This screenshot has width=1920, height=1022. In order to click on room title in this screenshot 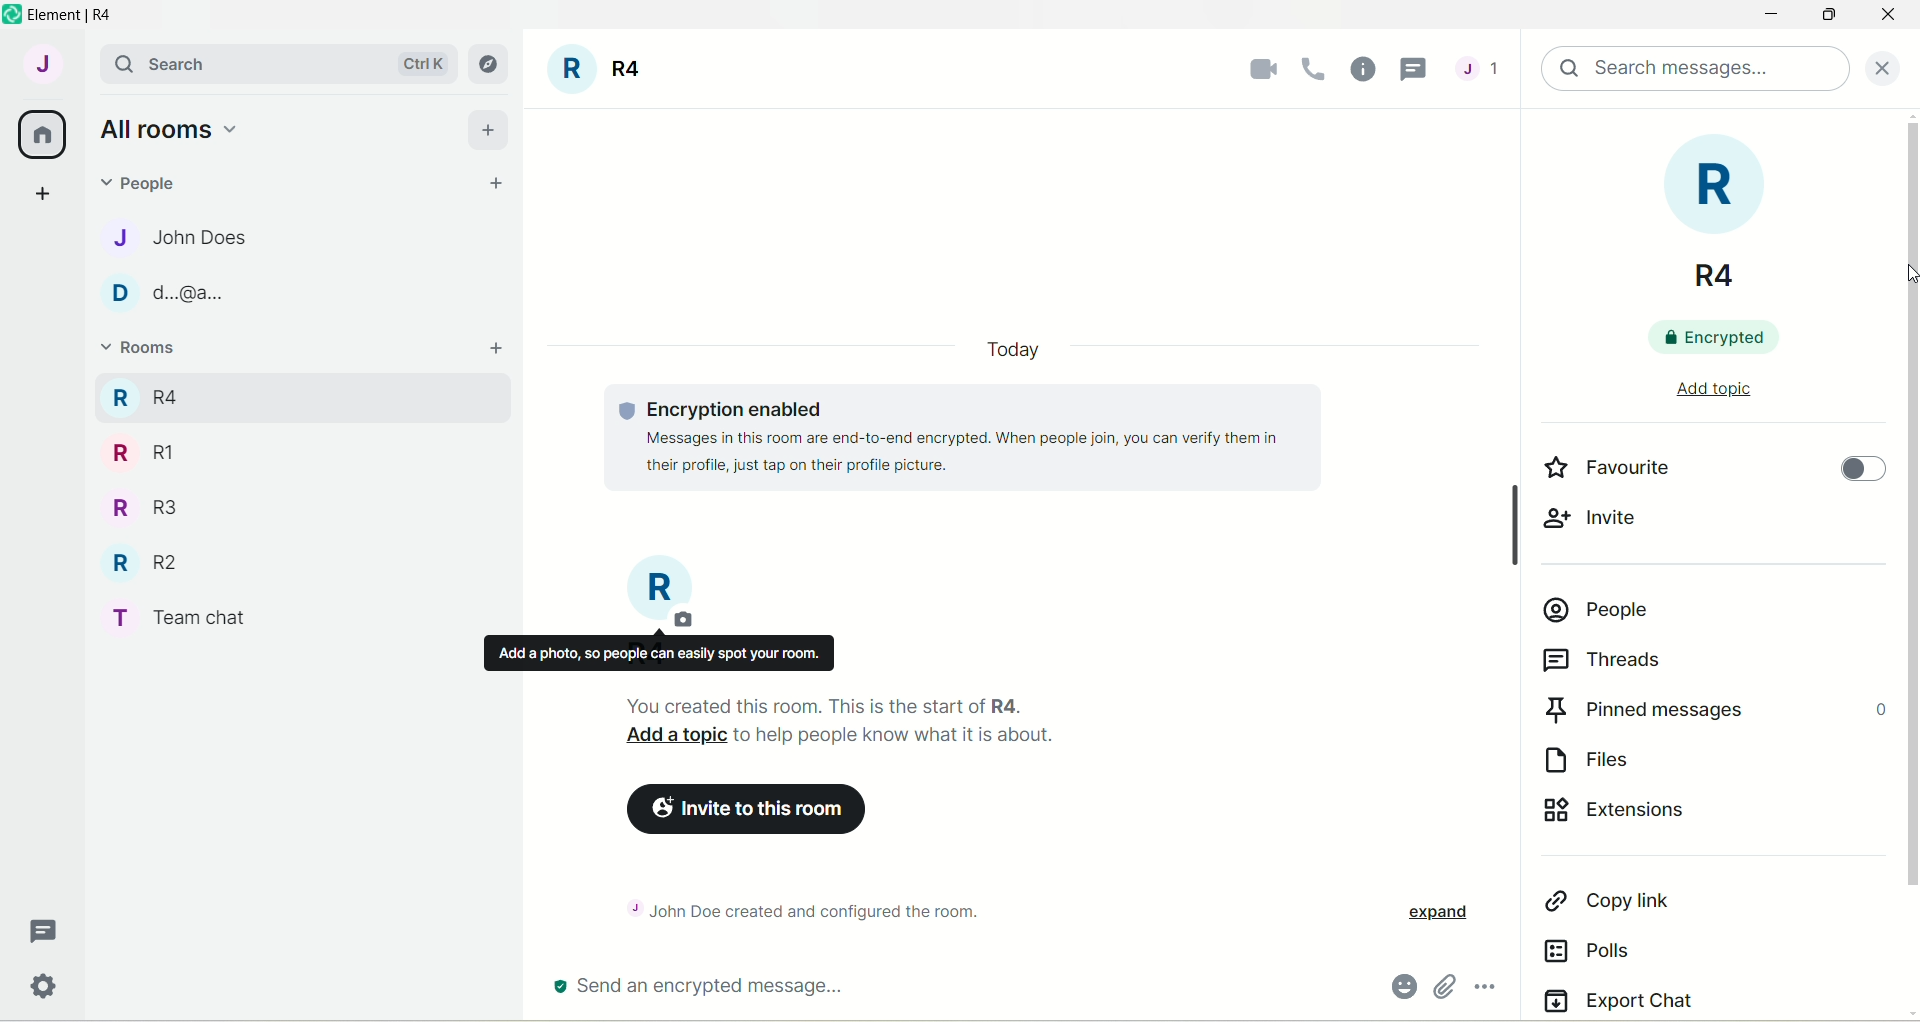, I will do `click(662, 593)`.